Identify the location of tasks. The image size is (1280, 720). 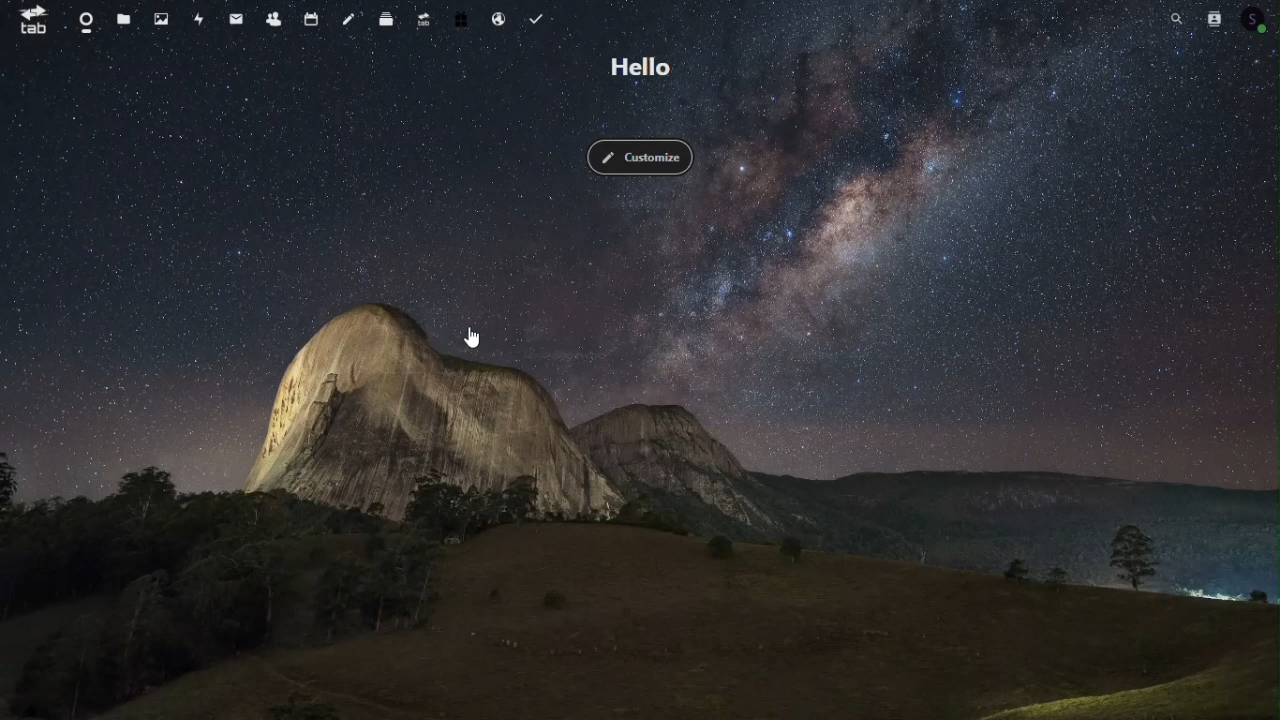
(541, 18).